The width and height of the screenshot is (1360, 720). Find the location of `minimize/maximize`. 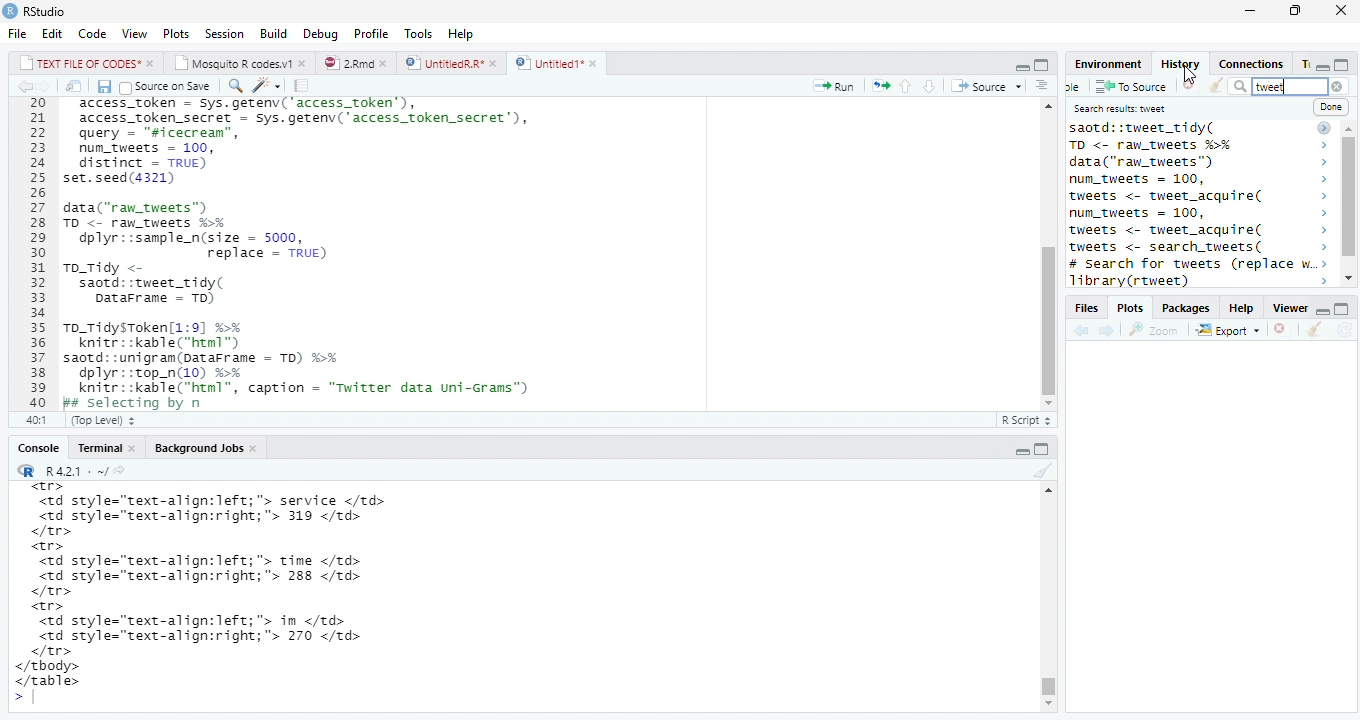

minimize/maximize is located at coordinates (1338, 61).